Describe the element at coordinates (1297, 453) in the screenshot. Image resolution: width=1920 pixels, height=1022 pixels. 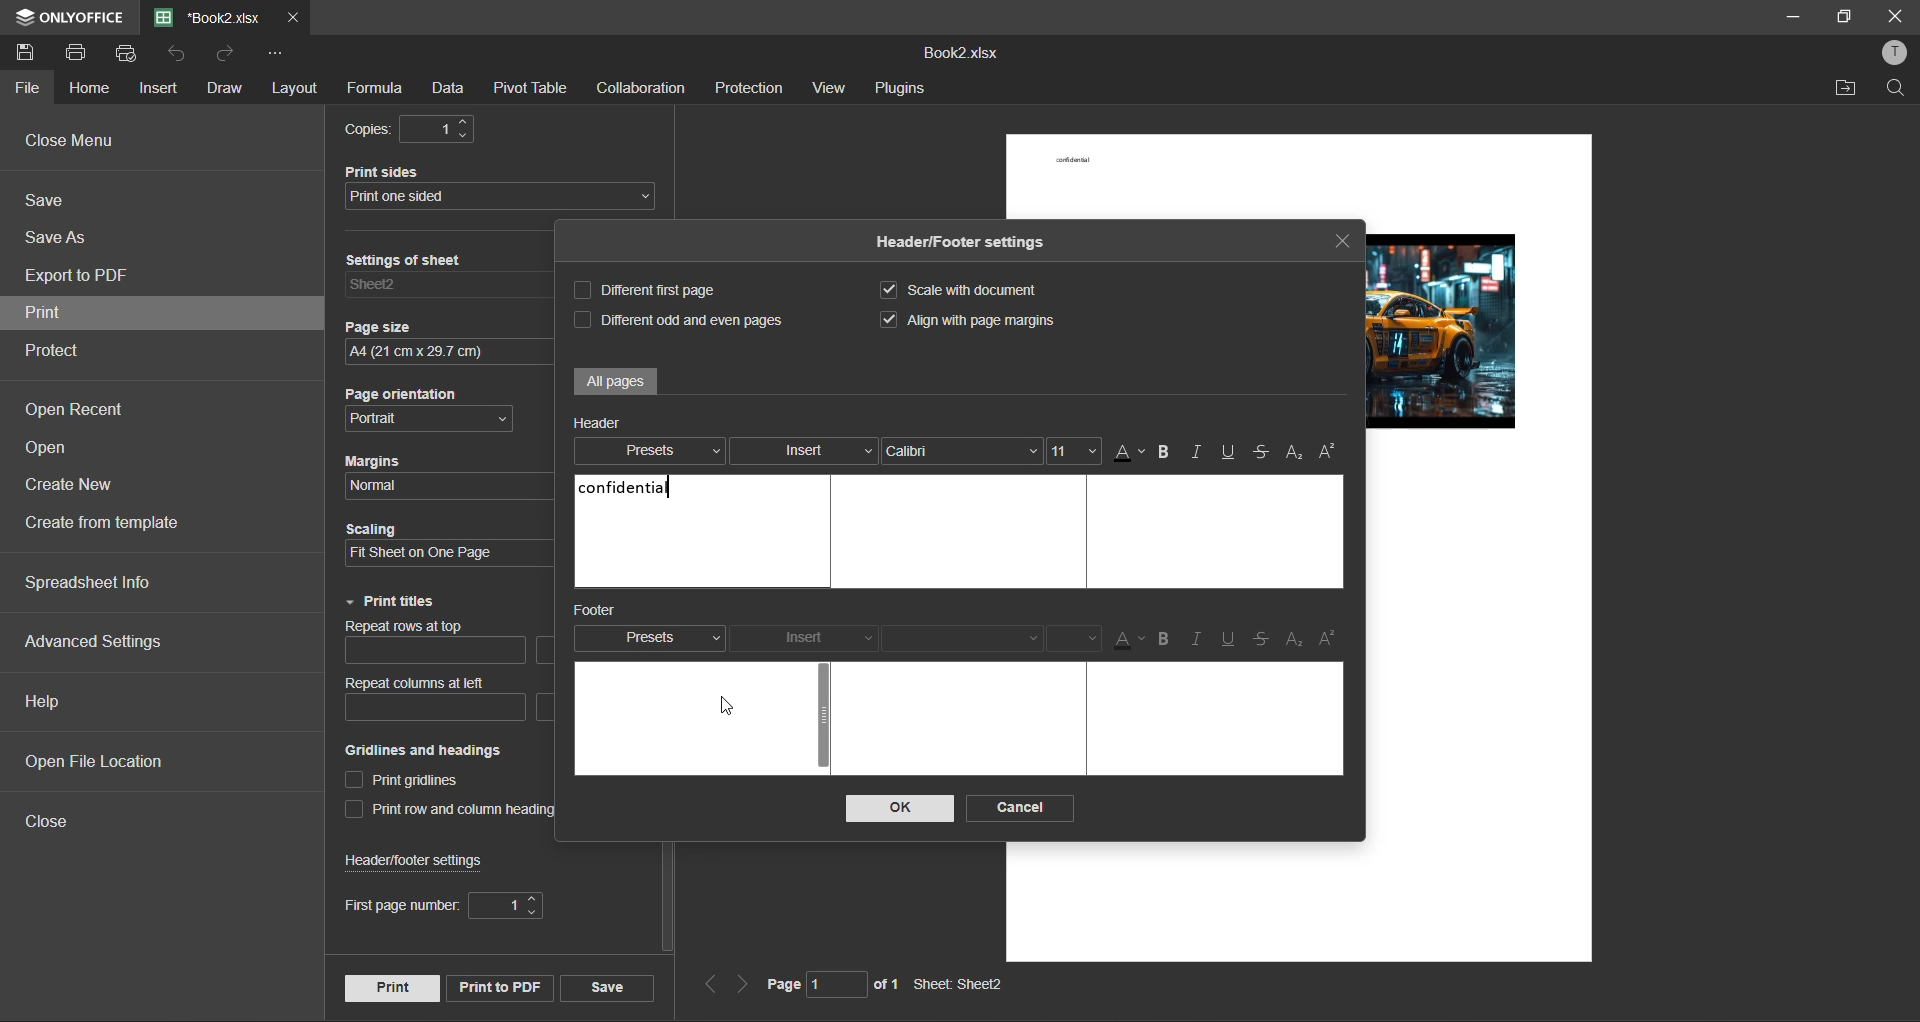
I see `sub/superscript` at that location.